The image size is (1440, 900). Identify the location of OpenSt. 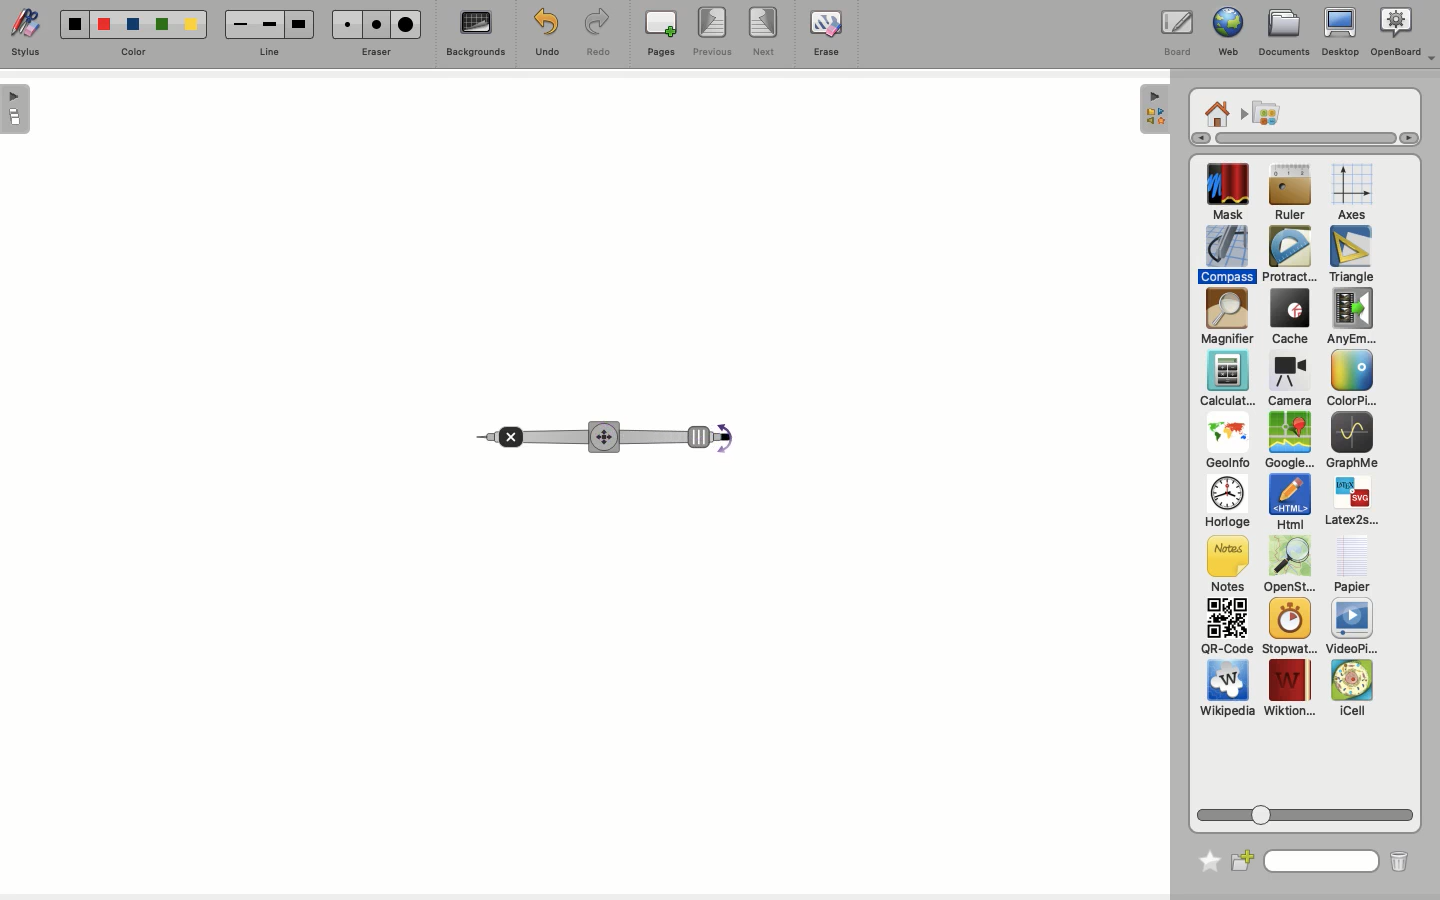
(1284, 567).